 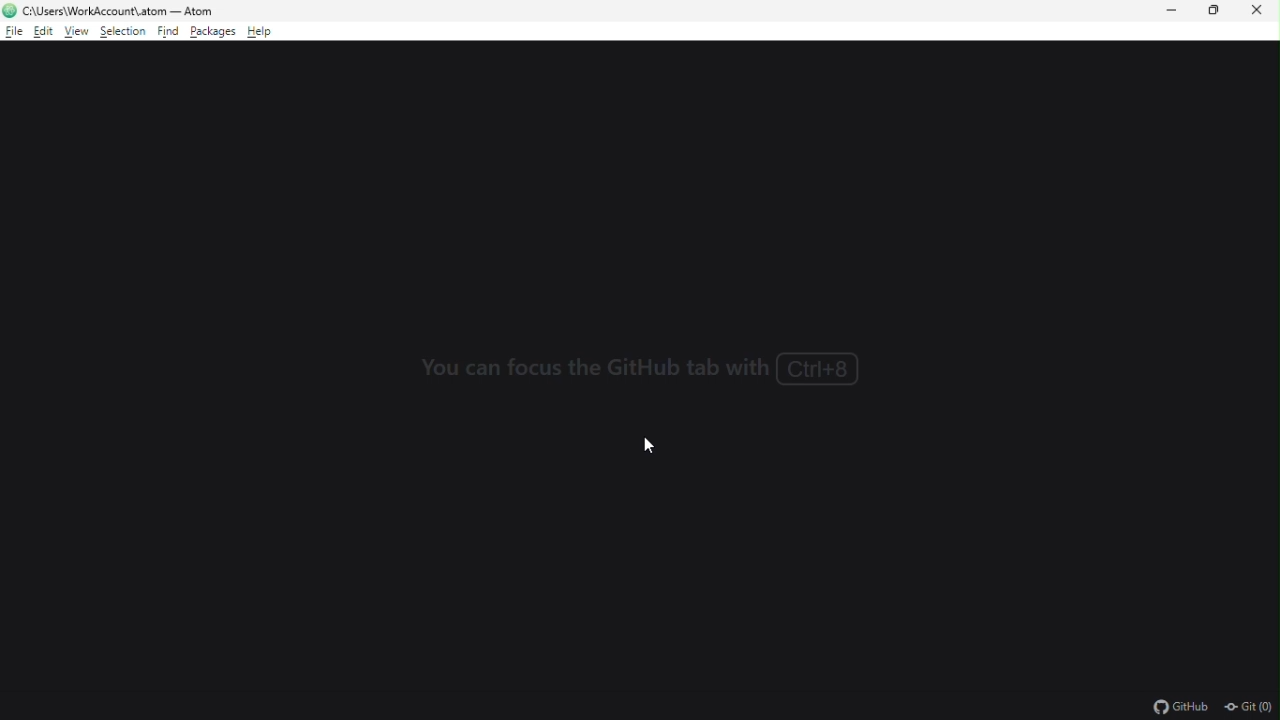 I want to click on file, so click(x=14, y=32).